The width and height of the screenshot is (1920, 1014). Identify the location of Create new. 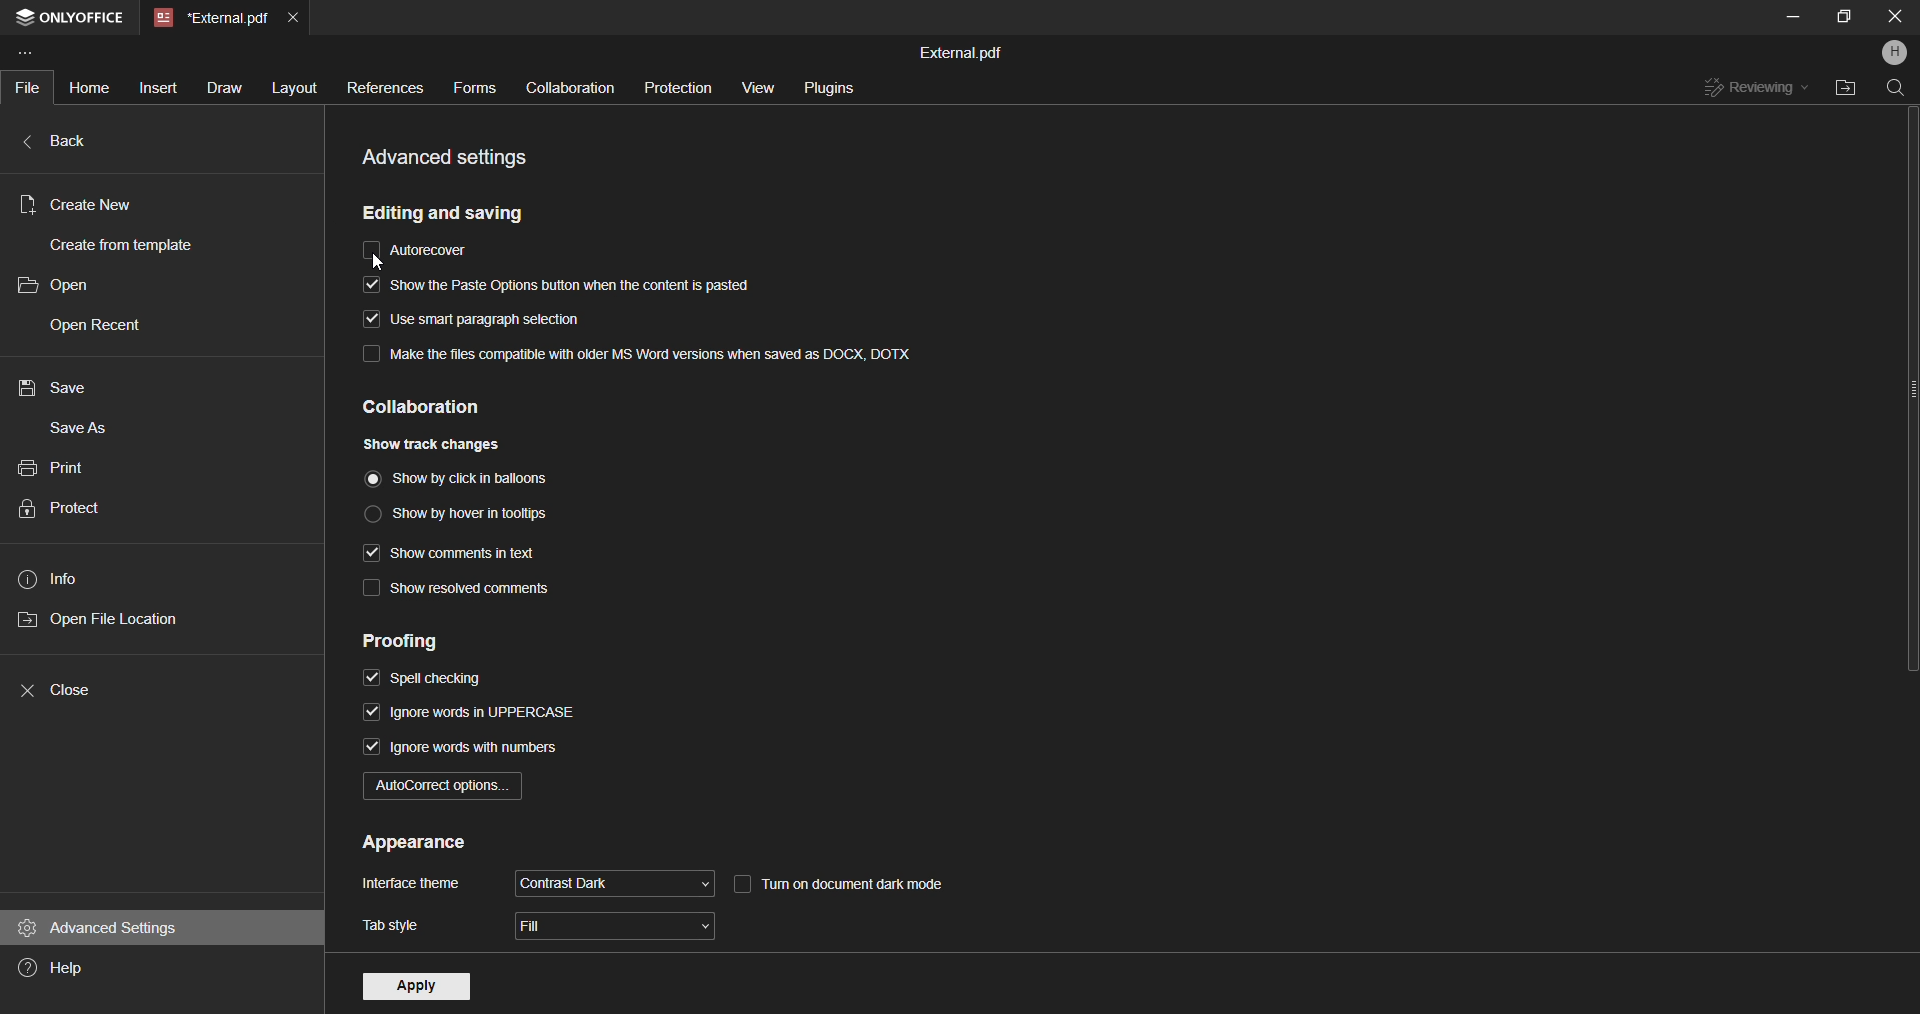
(77, 204).